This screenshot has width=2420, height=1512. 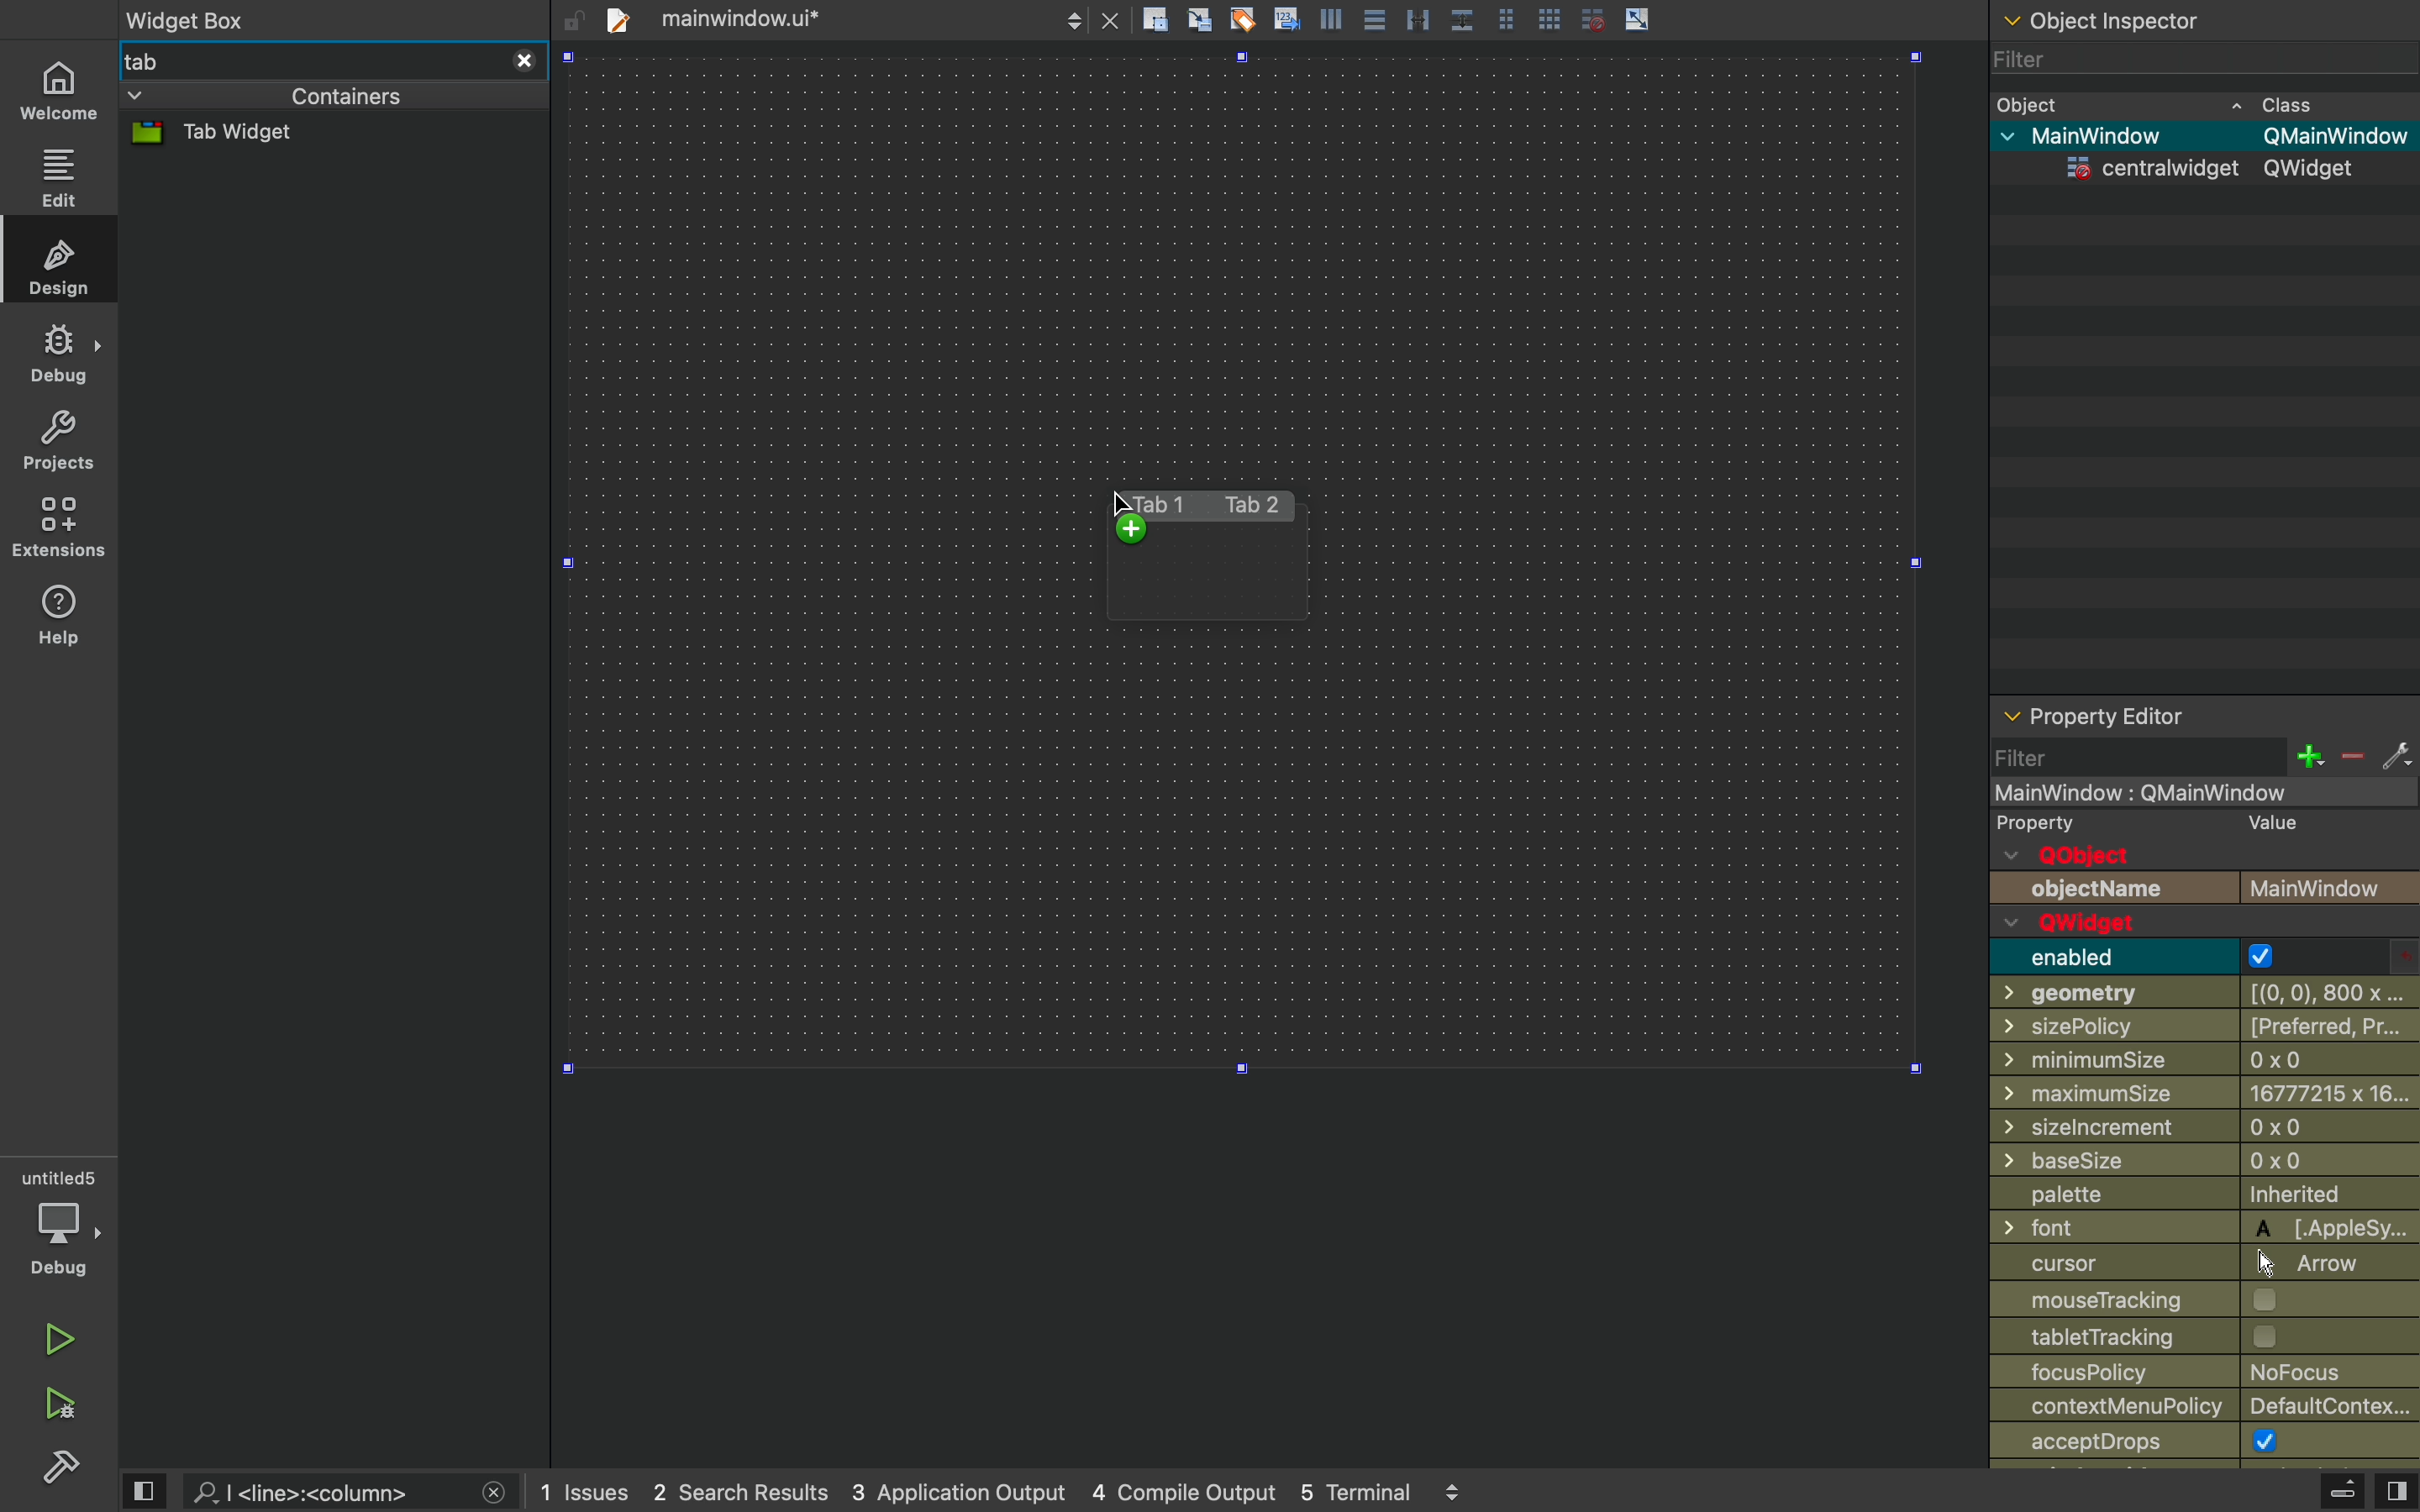 What do you see at coordinates (2182, 59) in the screenshot?
I see `filter` at bounding box center [2182, 59].